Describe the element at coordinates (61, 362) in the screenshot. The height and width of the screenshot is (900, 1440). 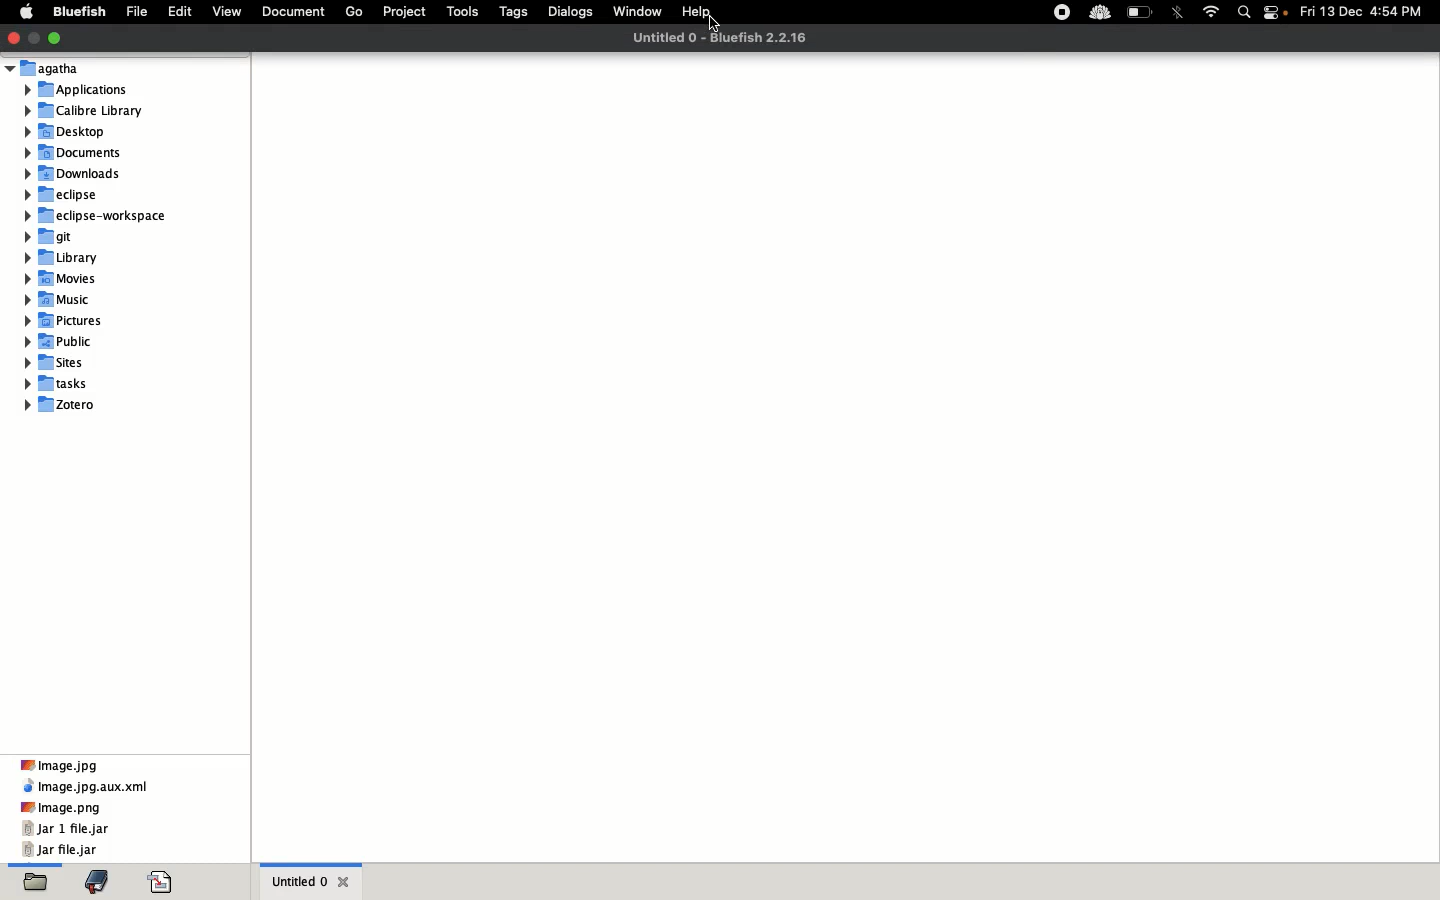
I see `sites` at that location.